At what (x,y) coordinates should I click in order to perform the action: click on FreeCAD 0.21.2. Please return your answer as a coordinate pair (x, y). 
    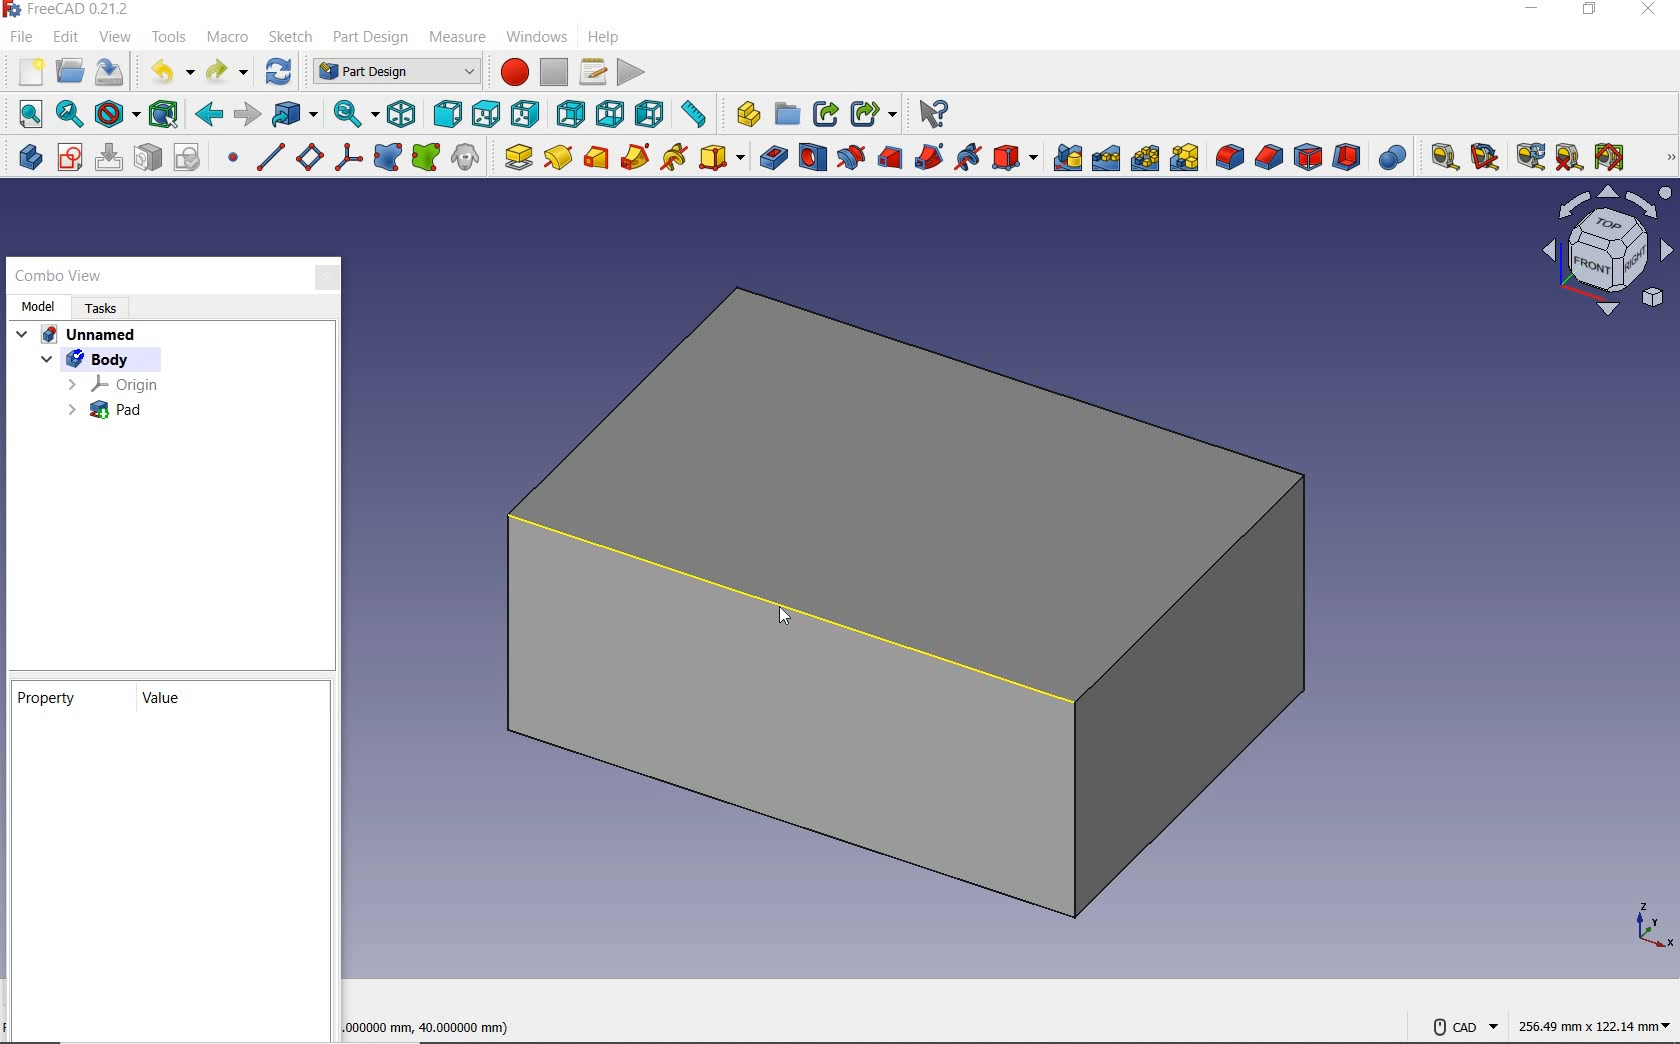
    Looking at the image, I should click on (70, 11).